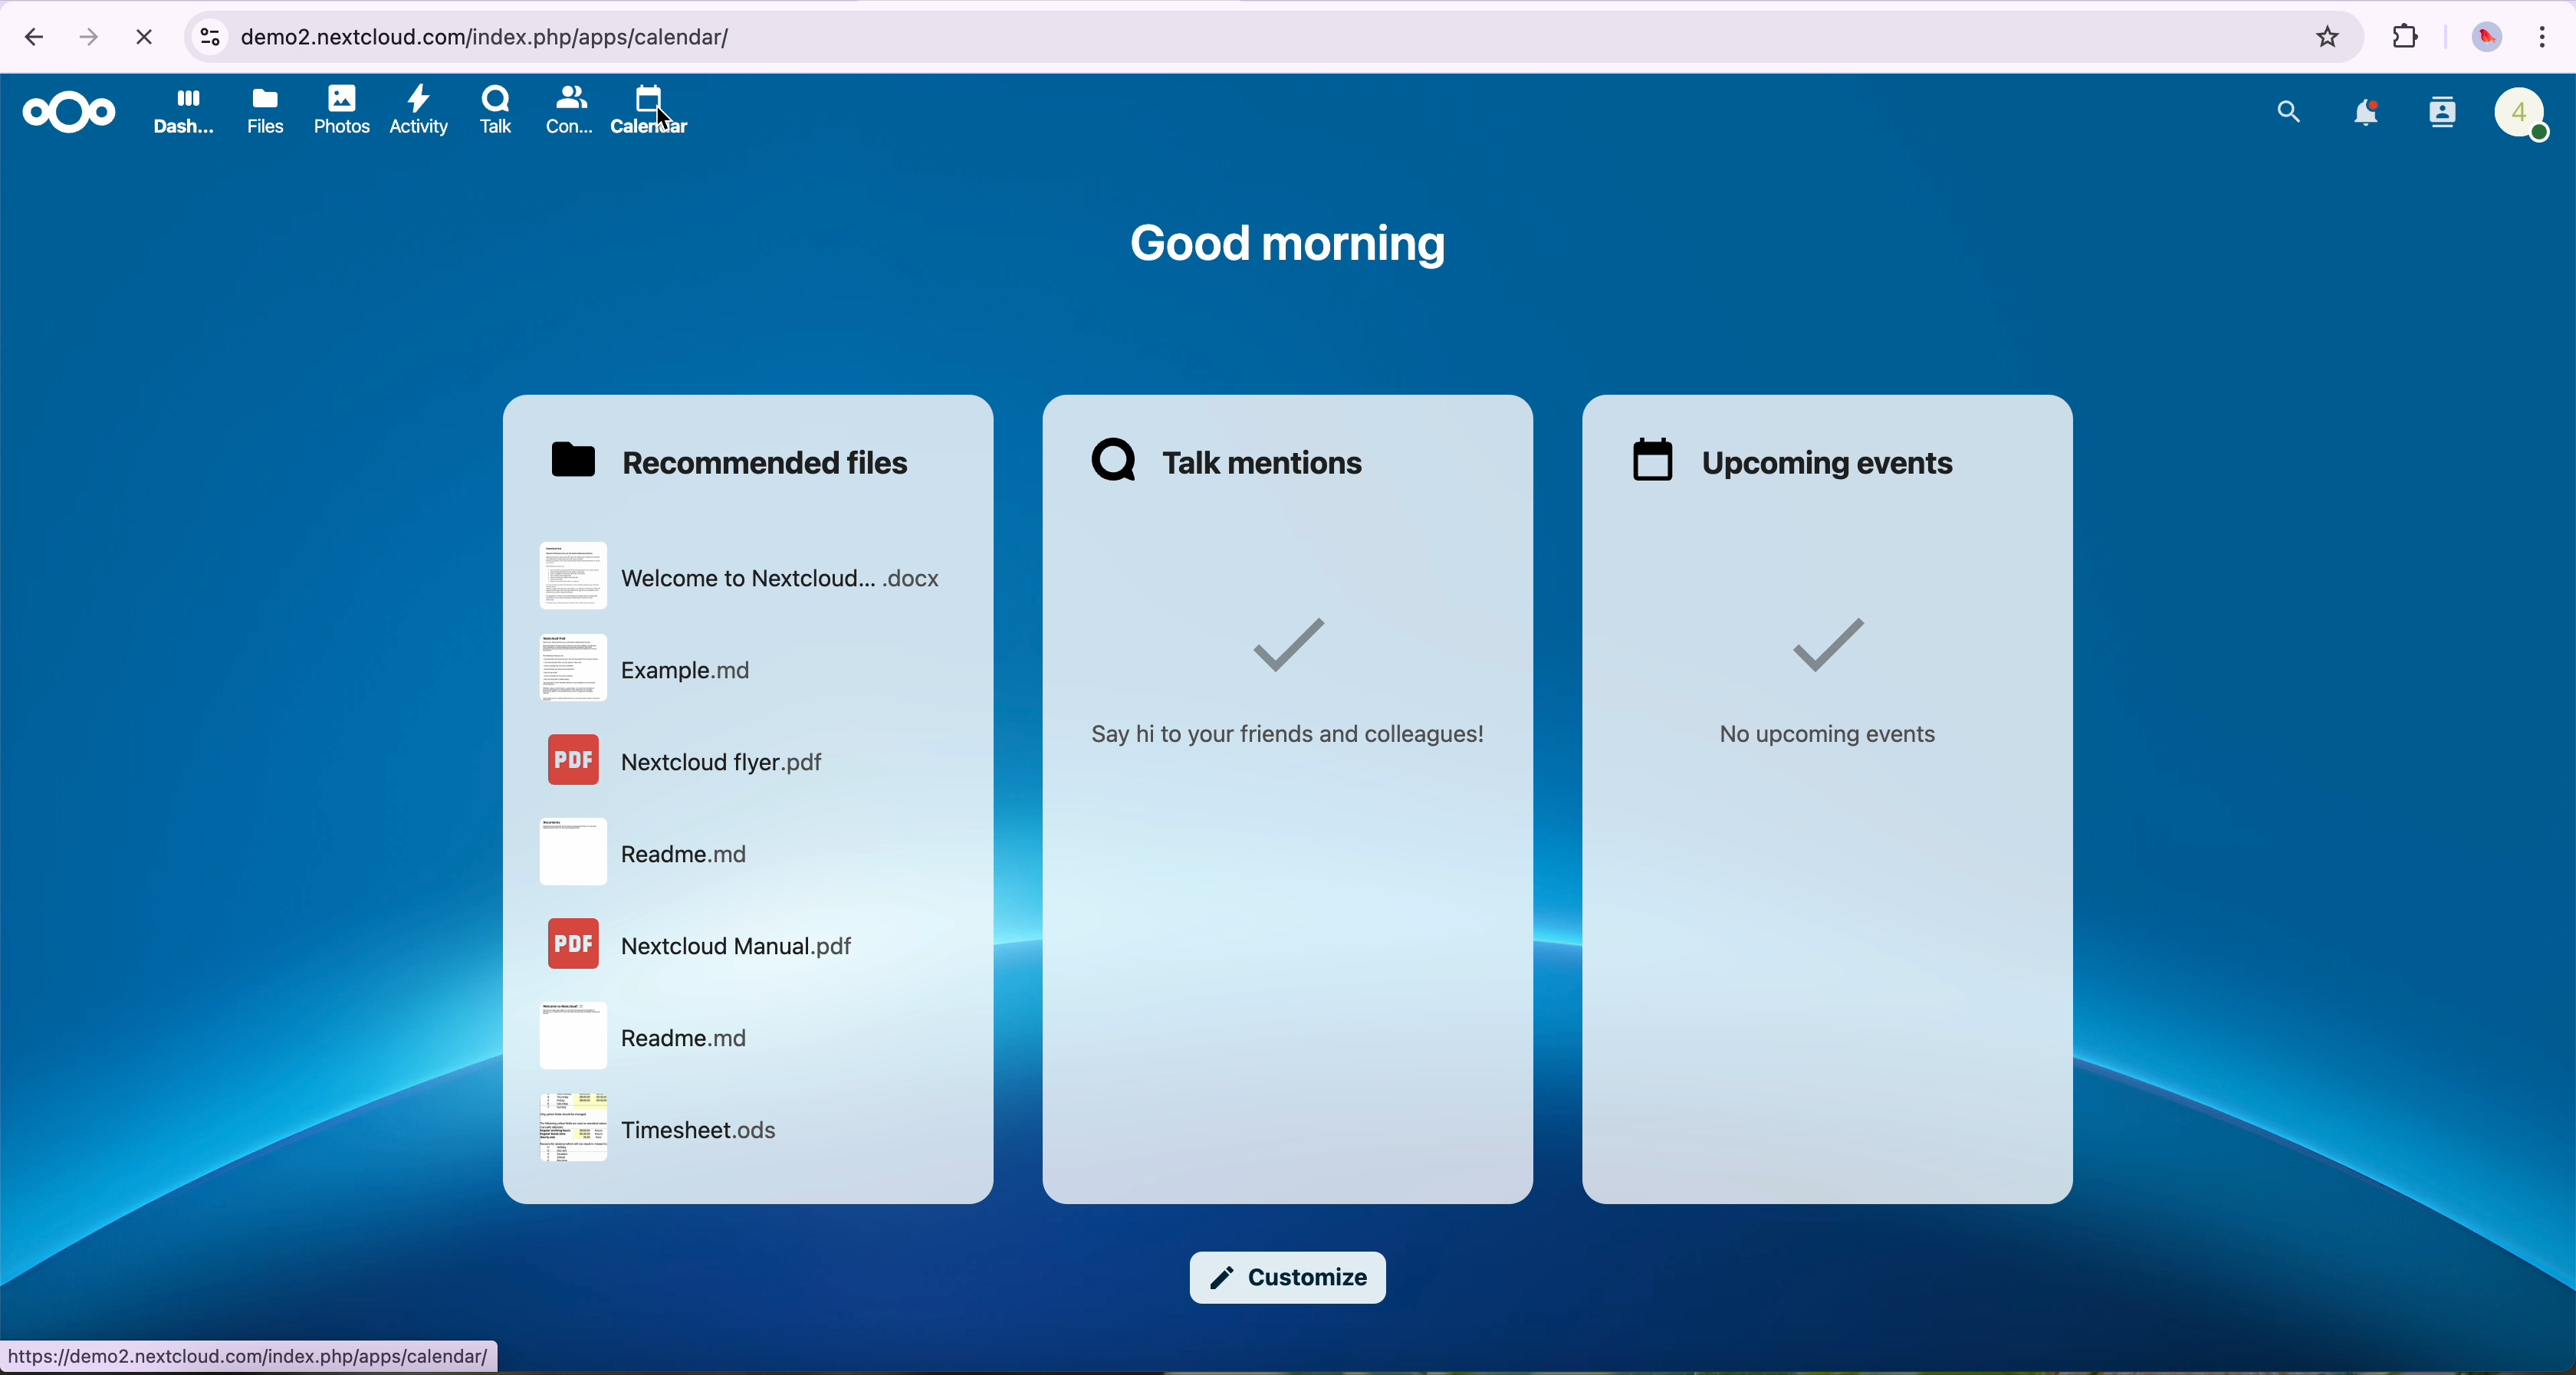 The height and width of the screenshot is (1375, 2576). Describe the element at coordinates (425, 113) in the screenshot. I see `activity` at that location.